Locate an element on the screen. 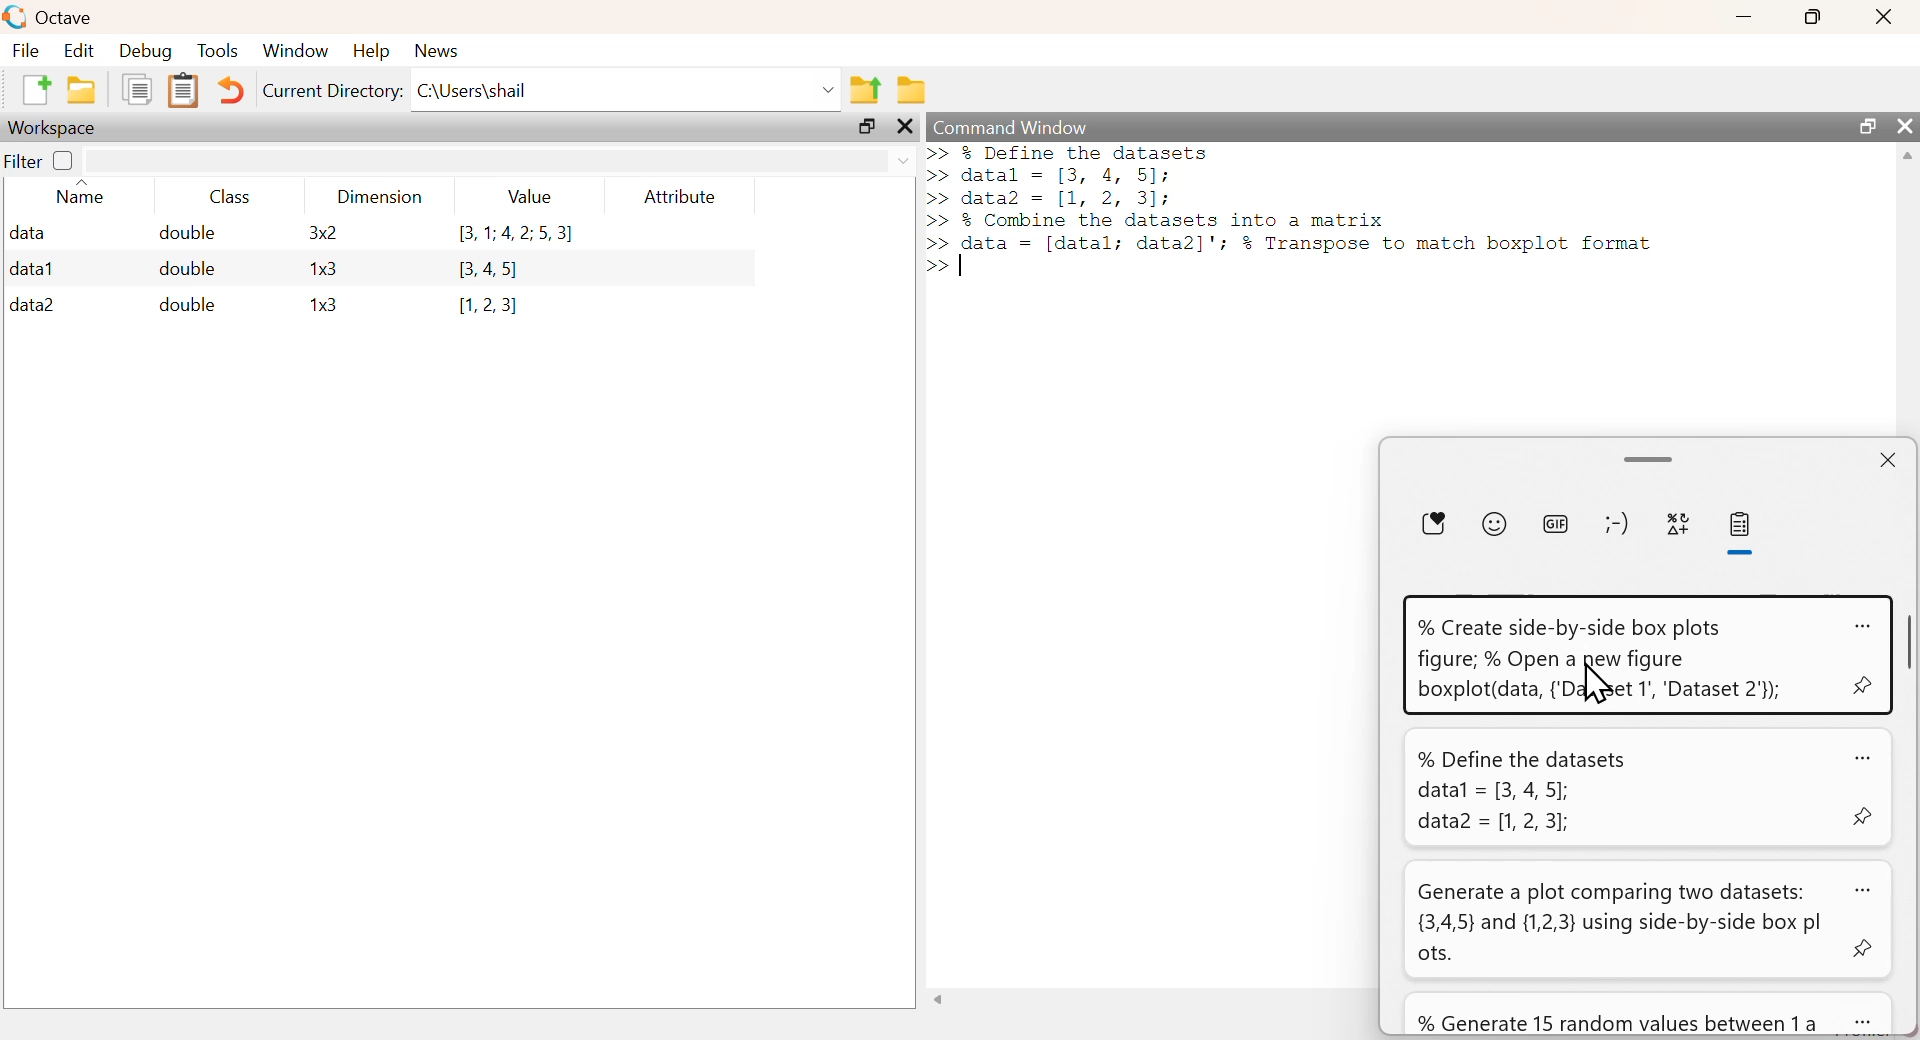 The height and width of the screenshot is (1040, 1920). File is located at coordinates (27, 50).